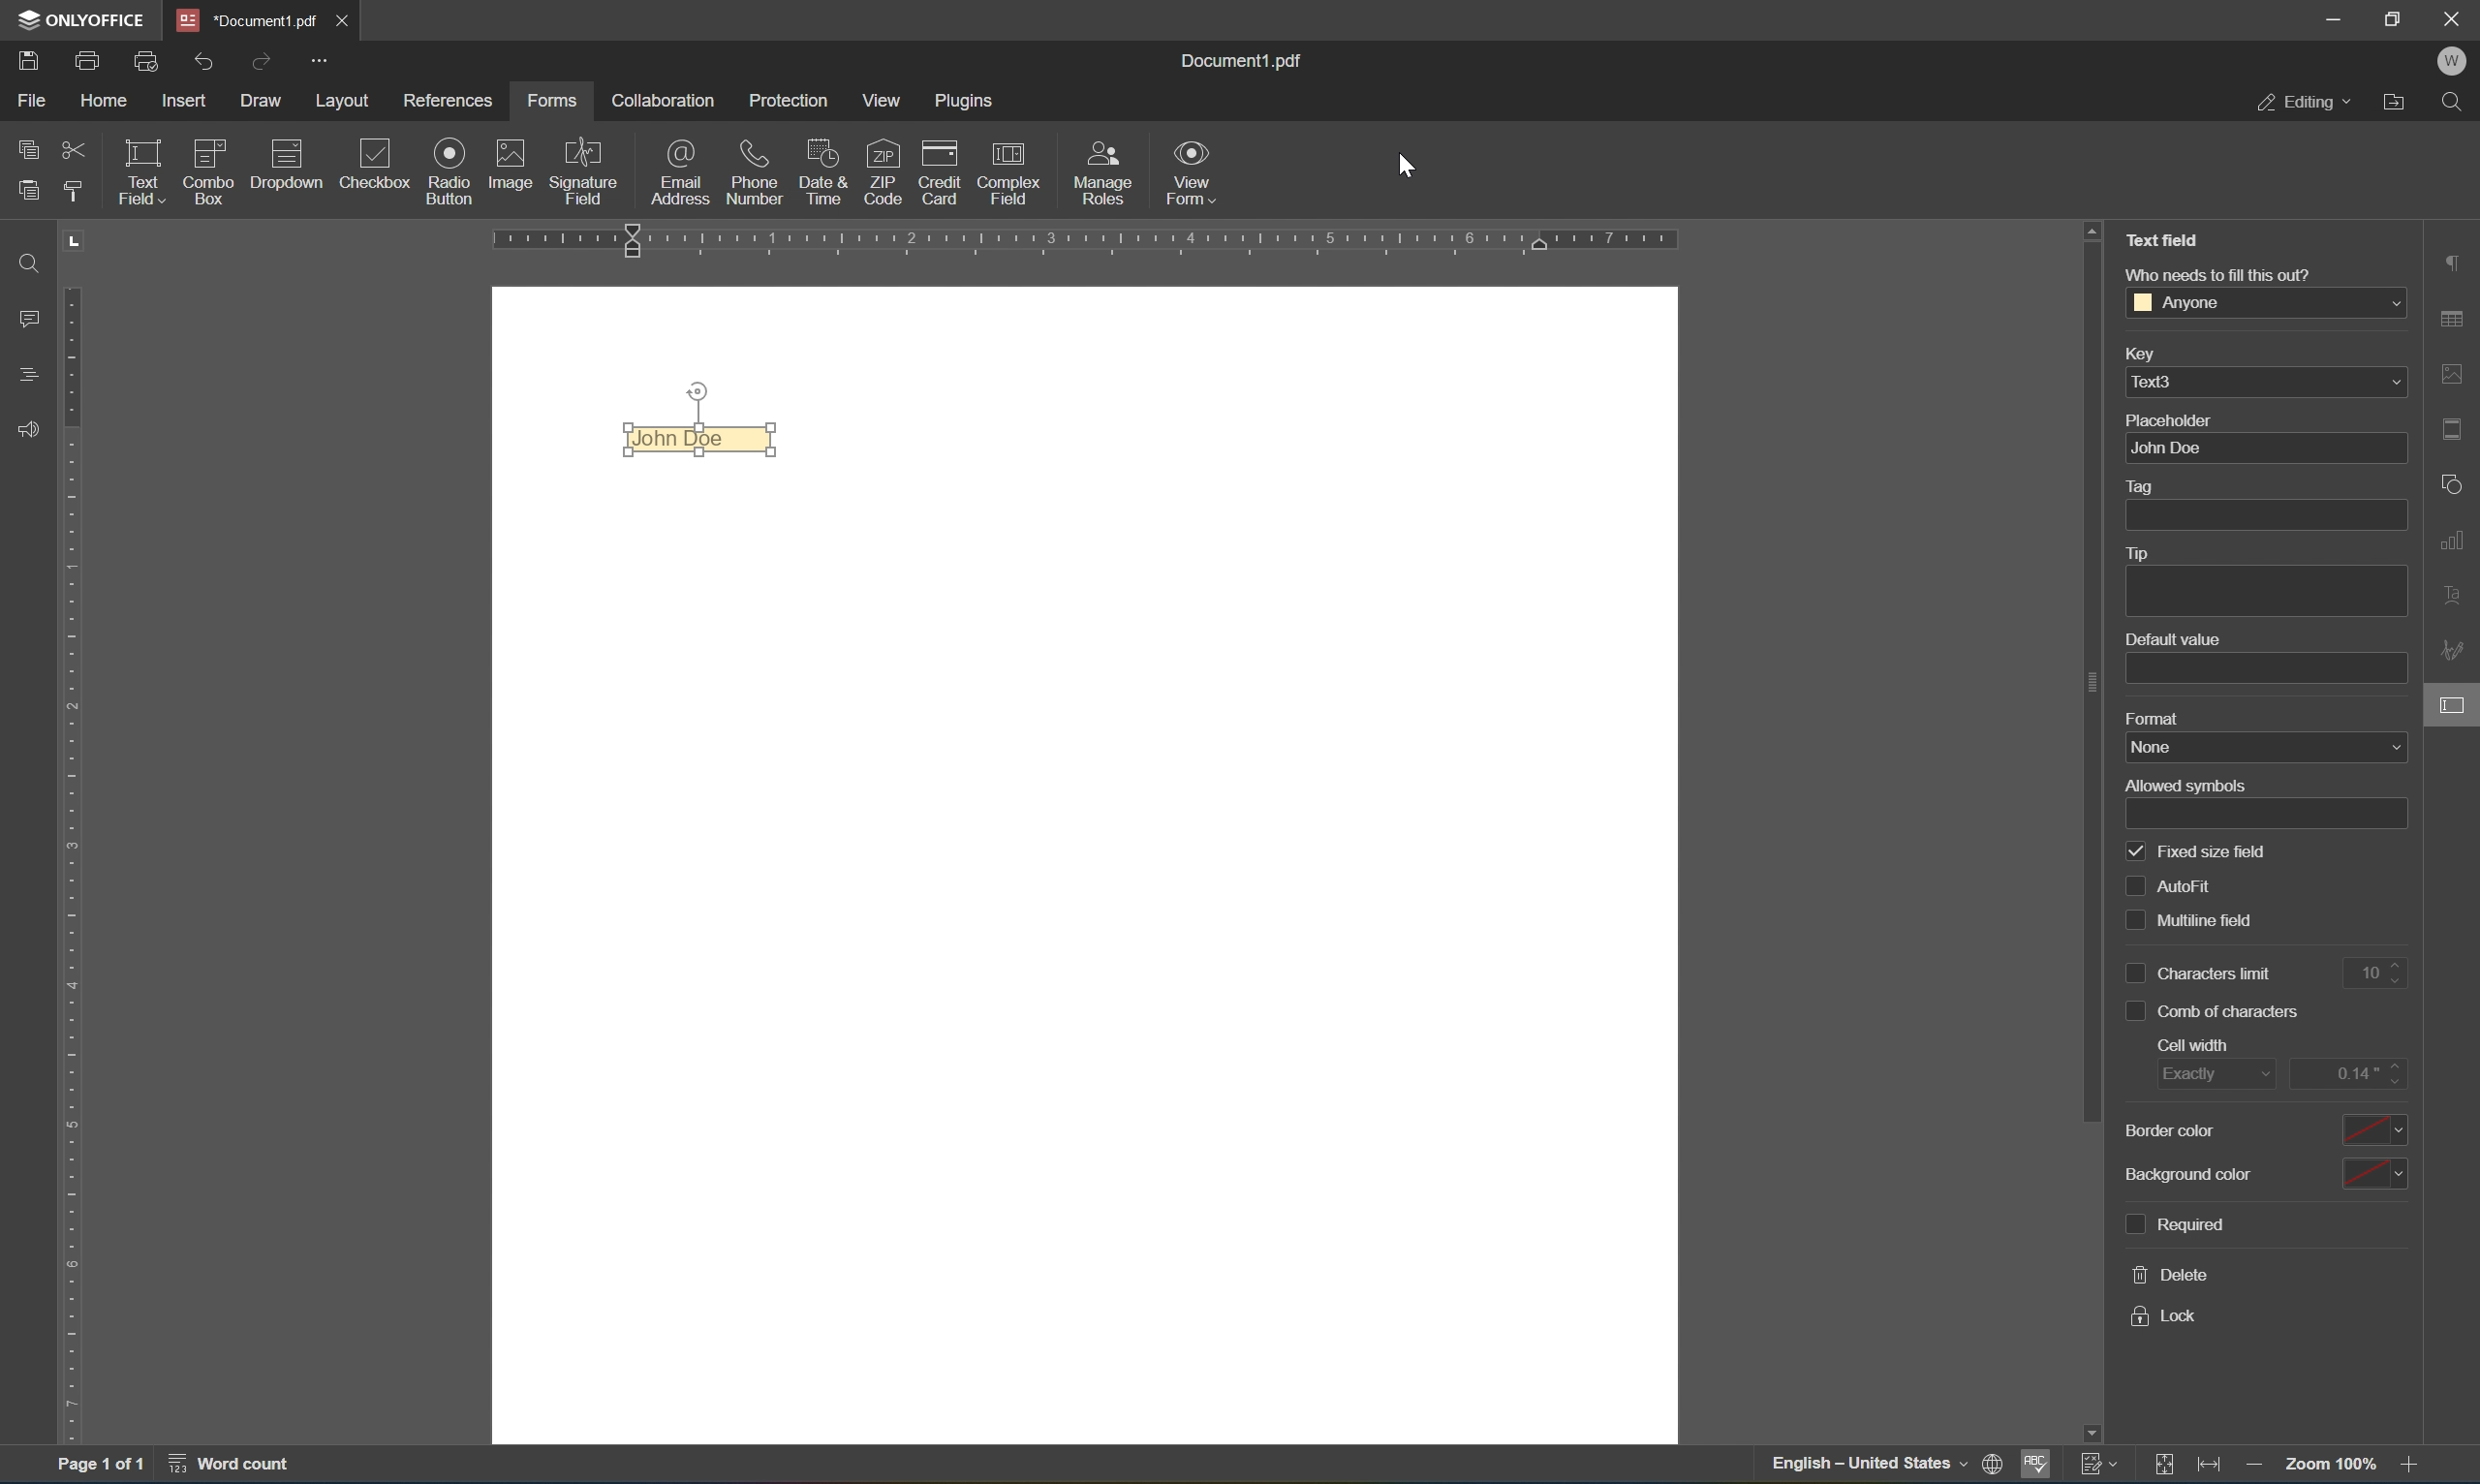 The image size is (2480, 1484). I want to click on fit to slide, so click(2166, 1466).